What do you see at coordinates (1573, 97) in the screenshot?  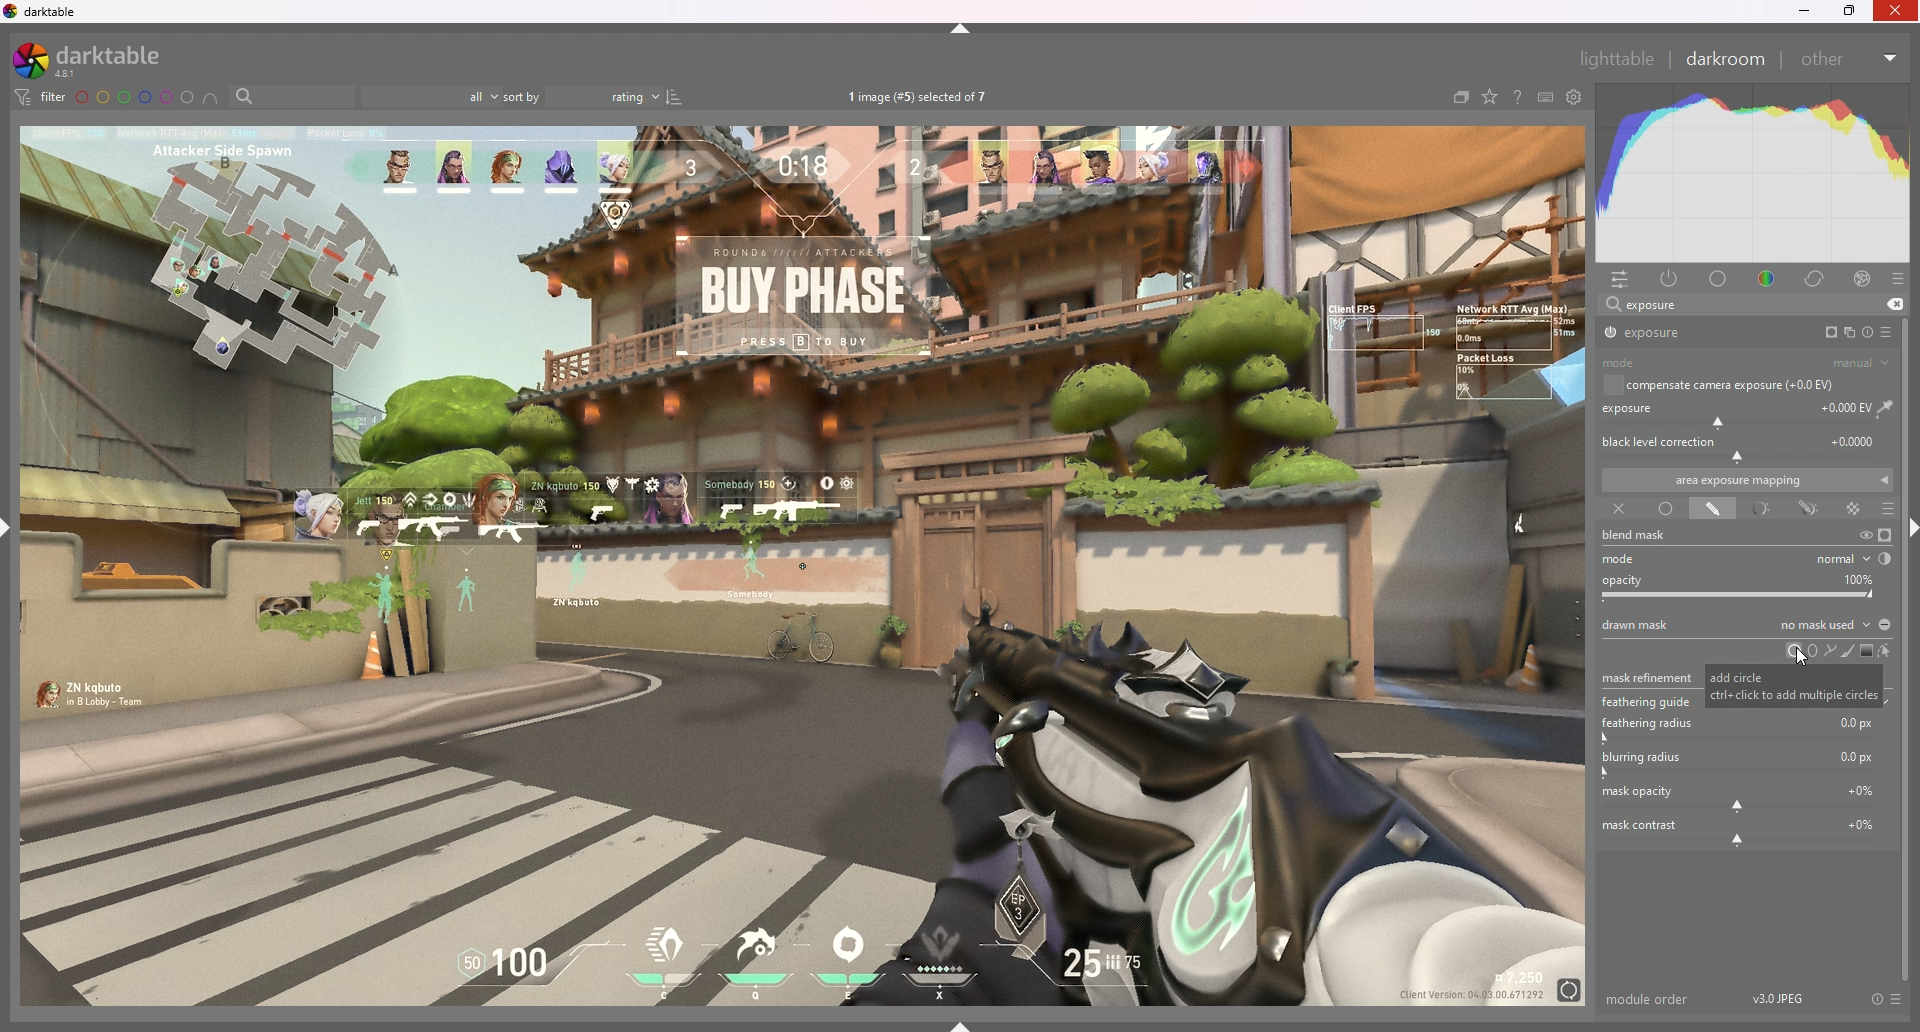 I see `show global preference` at bounding box center [1573, 97].